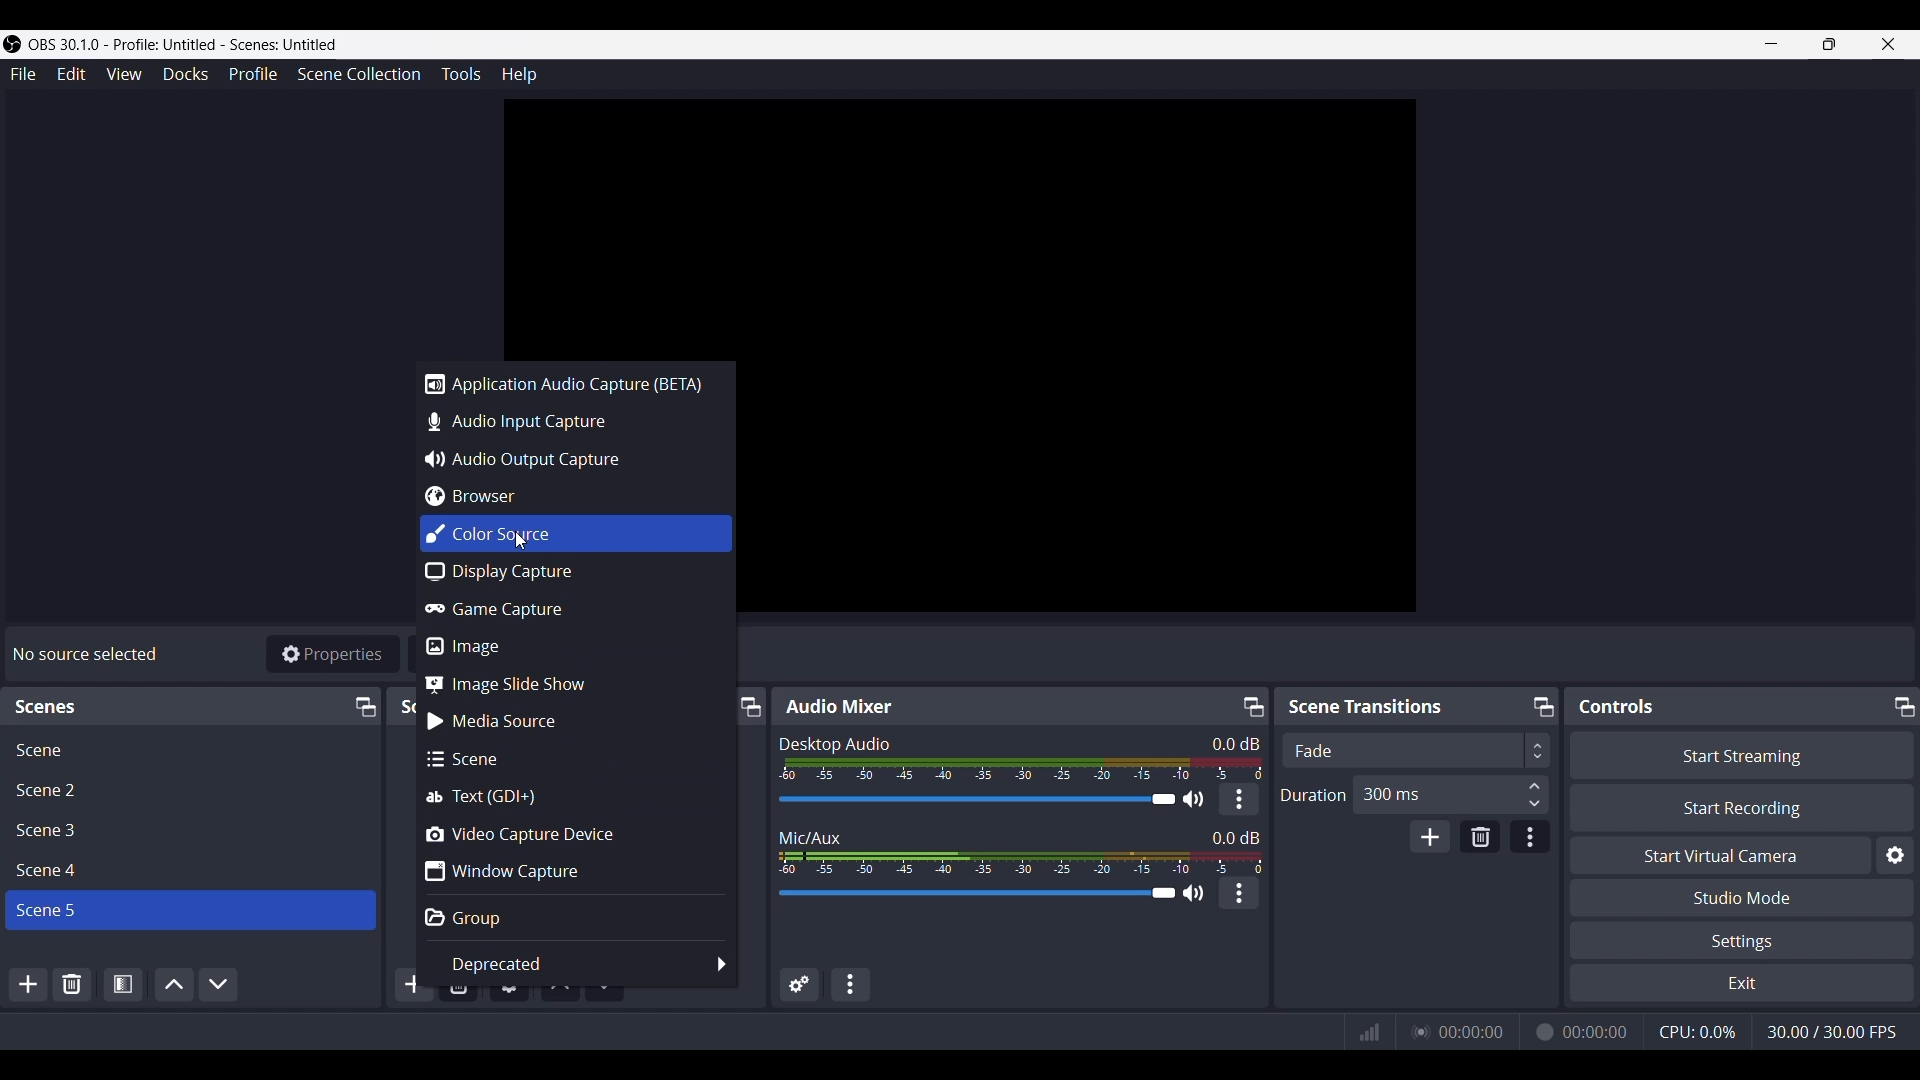 This screenshot has height=1080, width=1920. What do you see at coordinates (570, 422) in the screenshot?
I see `Audio input capture` at bounding box center [570, 422].